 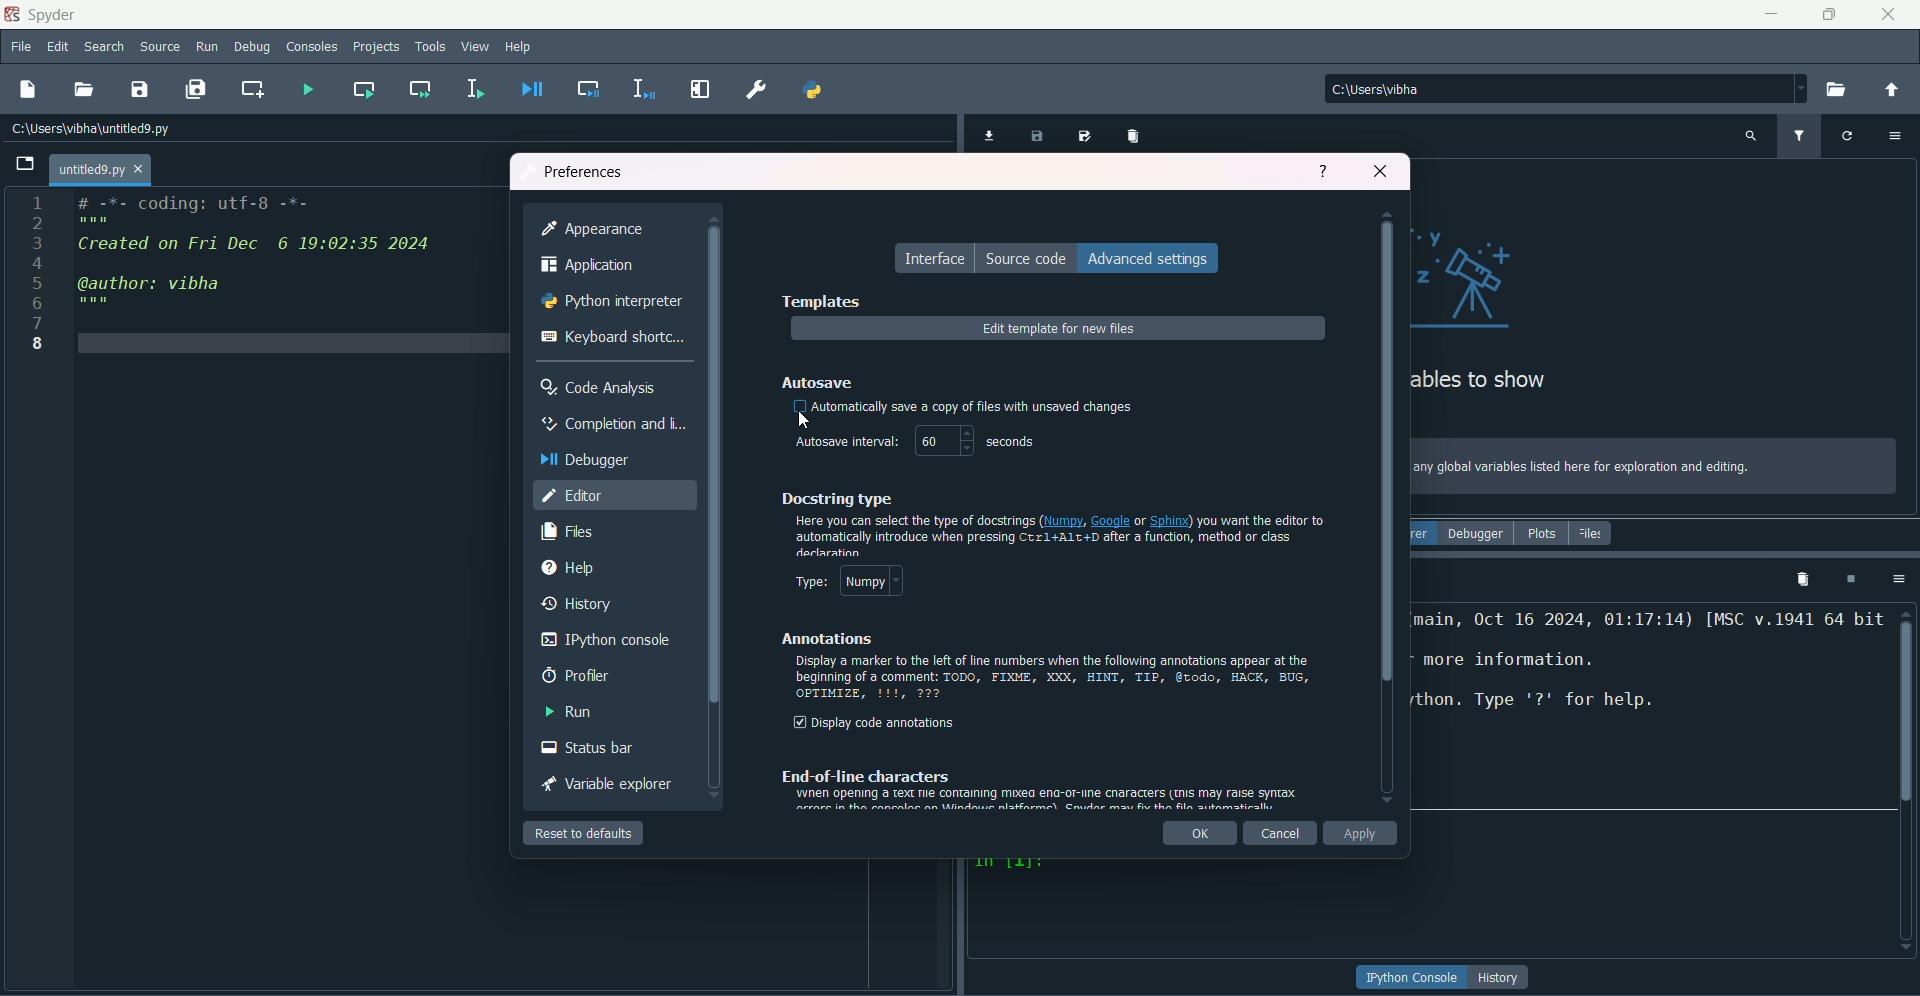 I want to click on variable explorer, so click(x=604, y=785).